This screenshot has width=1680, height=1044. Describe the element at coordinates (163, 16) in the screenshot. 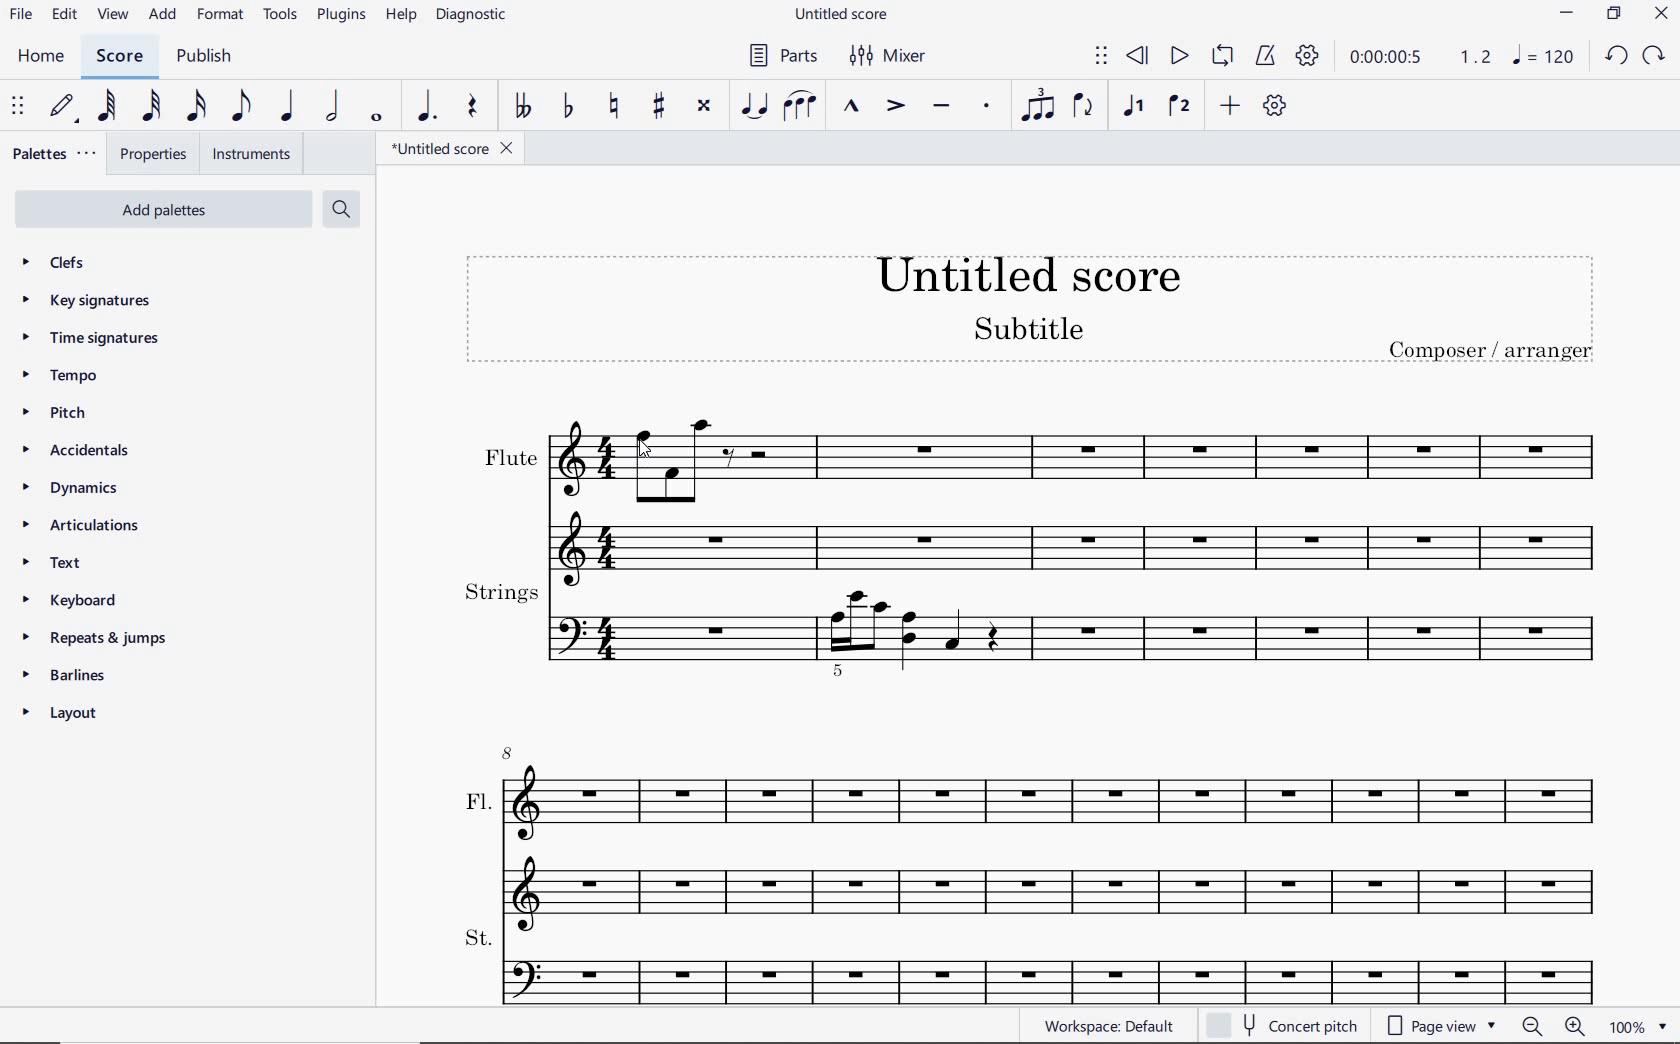

I see `add` at that location.